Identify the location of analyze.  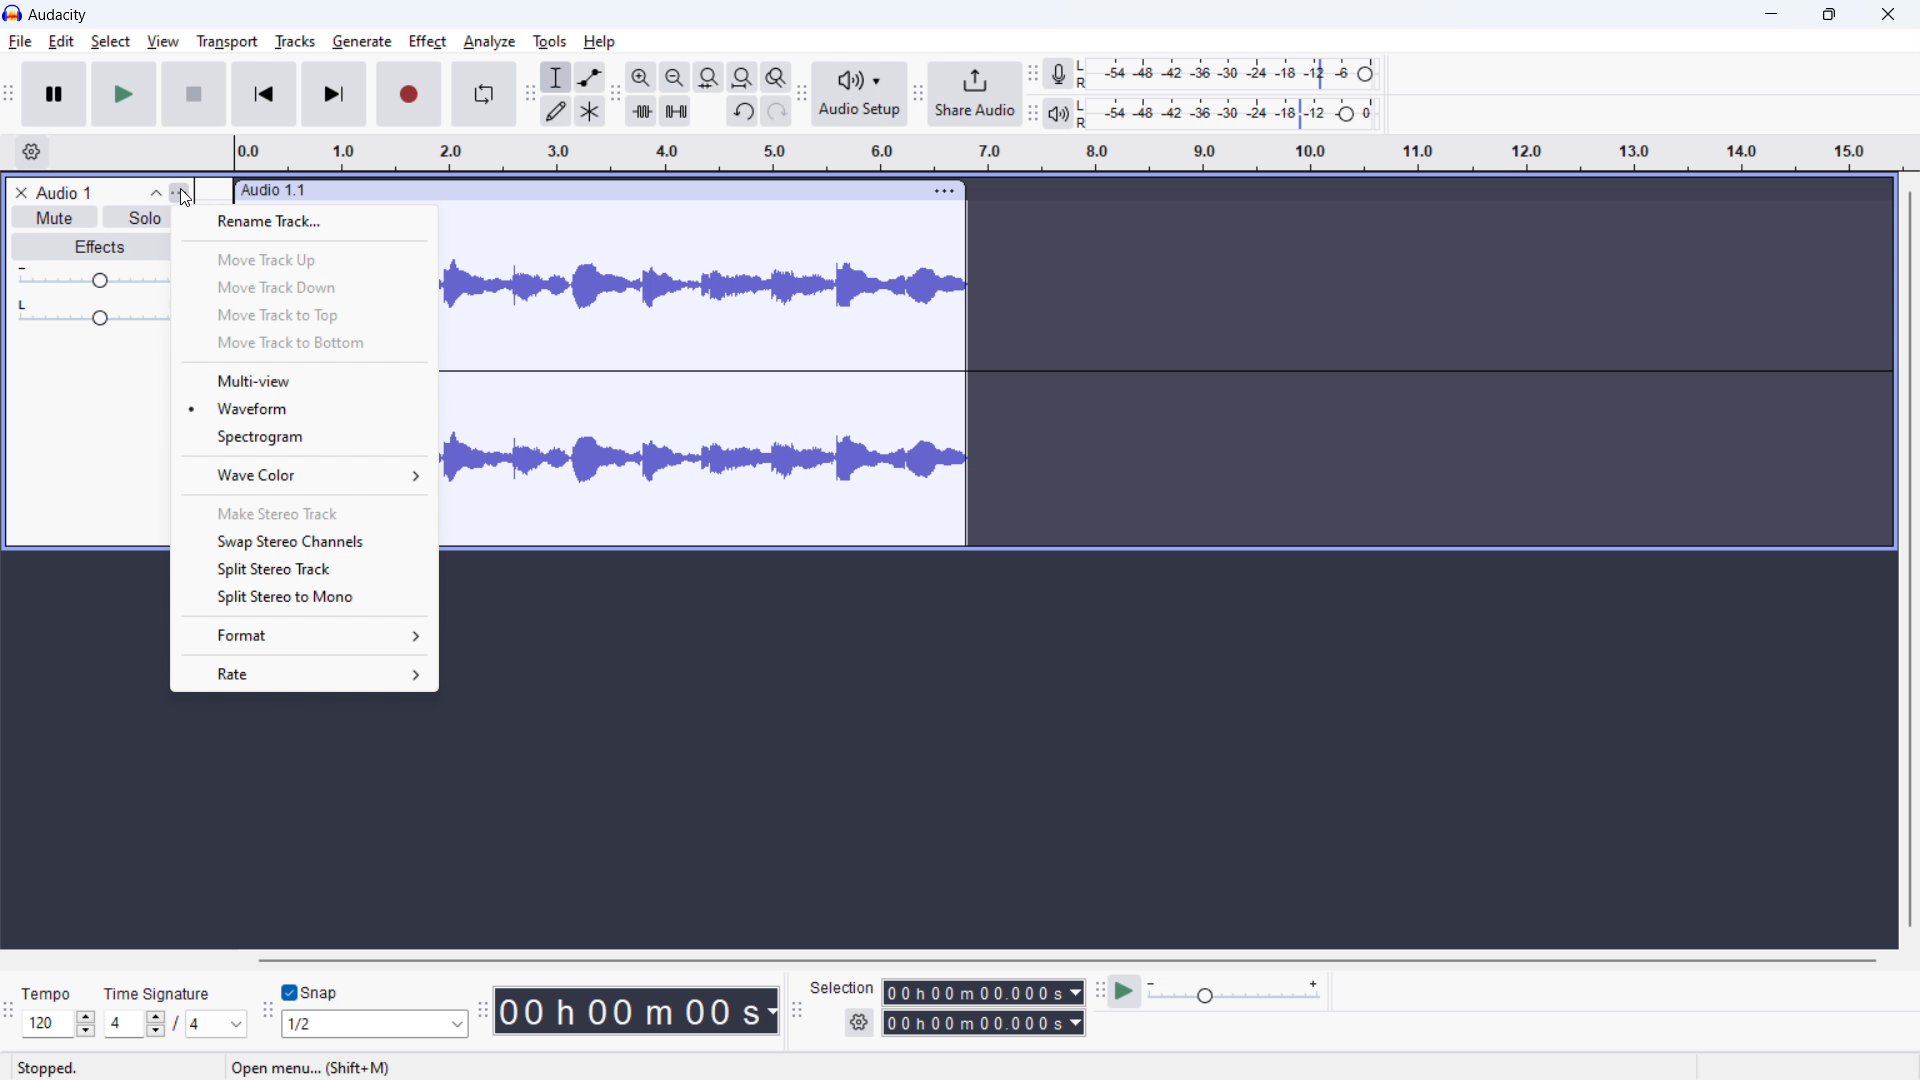
(488, 42).